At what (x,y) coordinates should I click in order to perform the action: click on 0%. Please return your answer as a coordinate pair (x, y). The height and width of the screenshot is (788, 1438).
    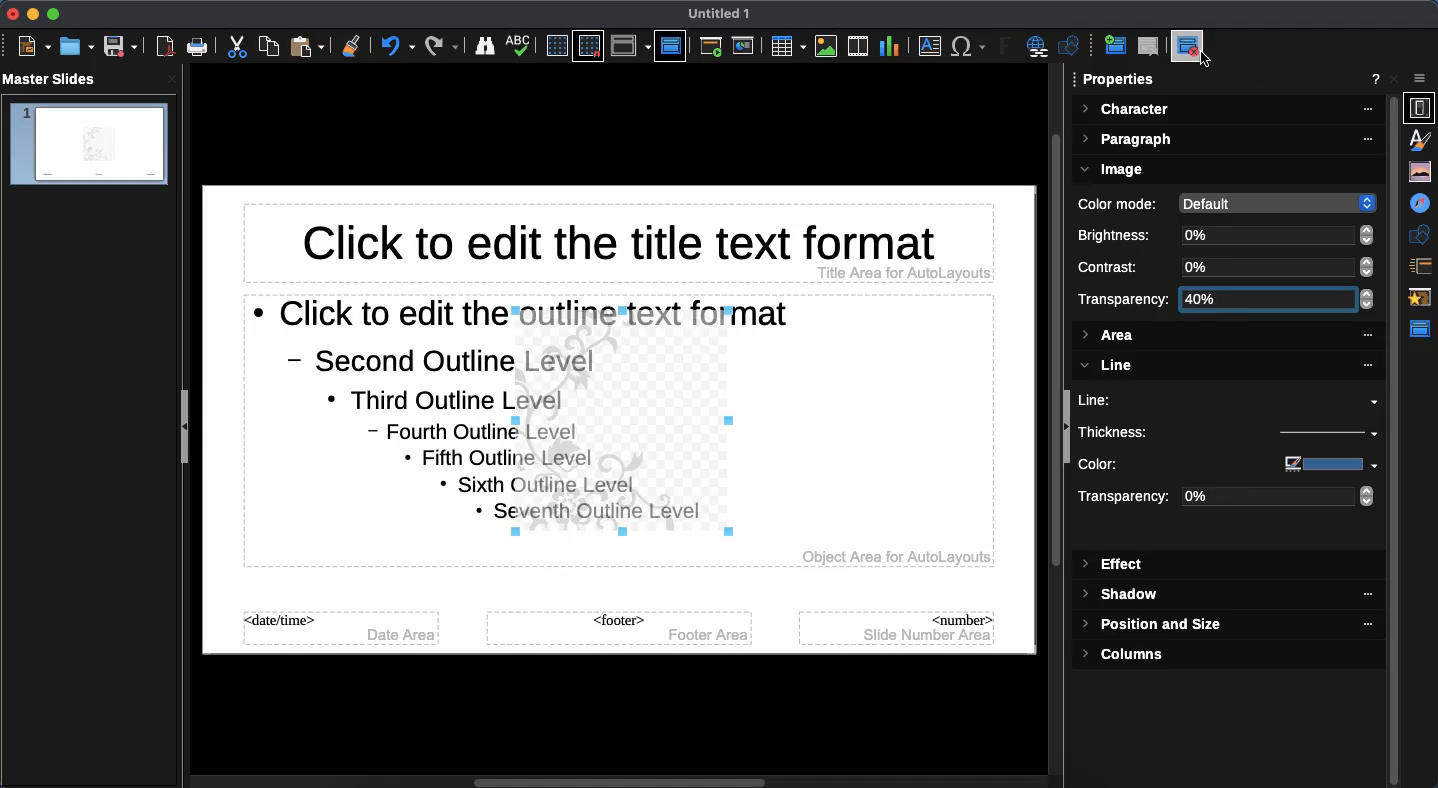
    Looking at the image, I should click on (1278, 267).